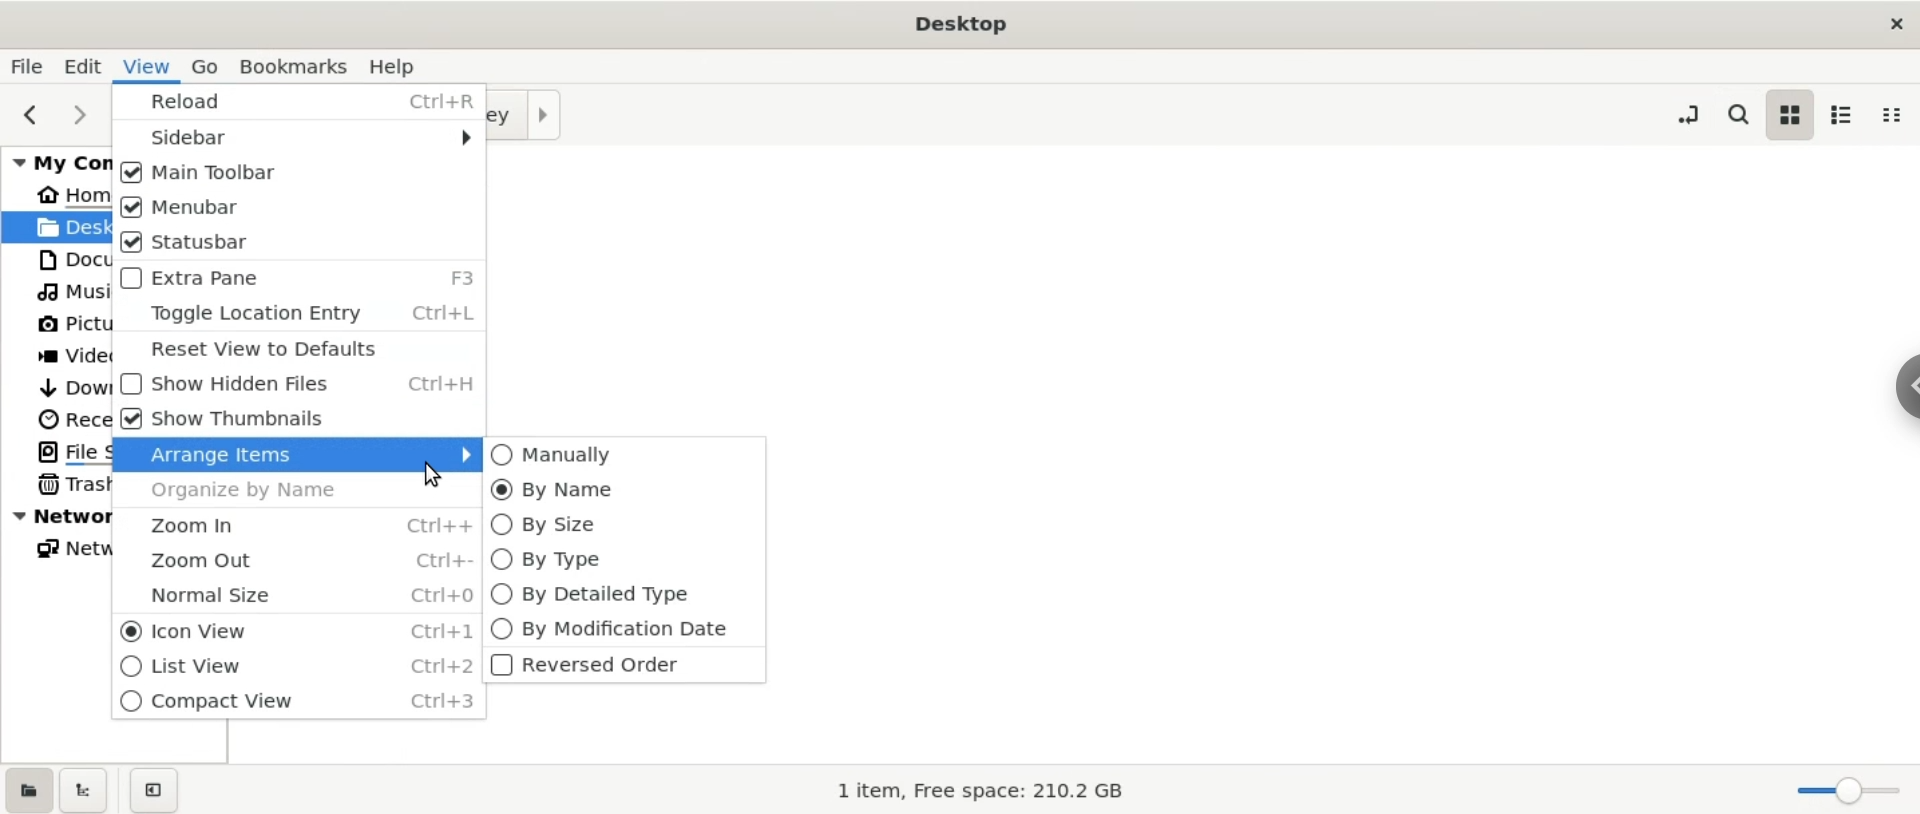 The width and height of the screenshot is (1920, 814). I want to click on main toolbar, so click(297, 174).